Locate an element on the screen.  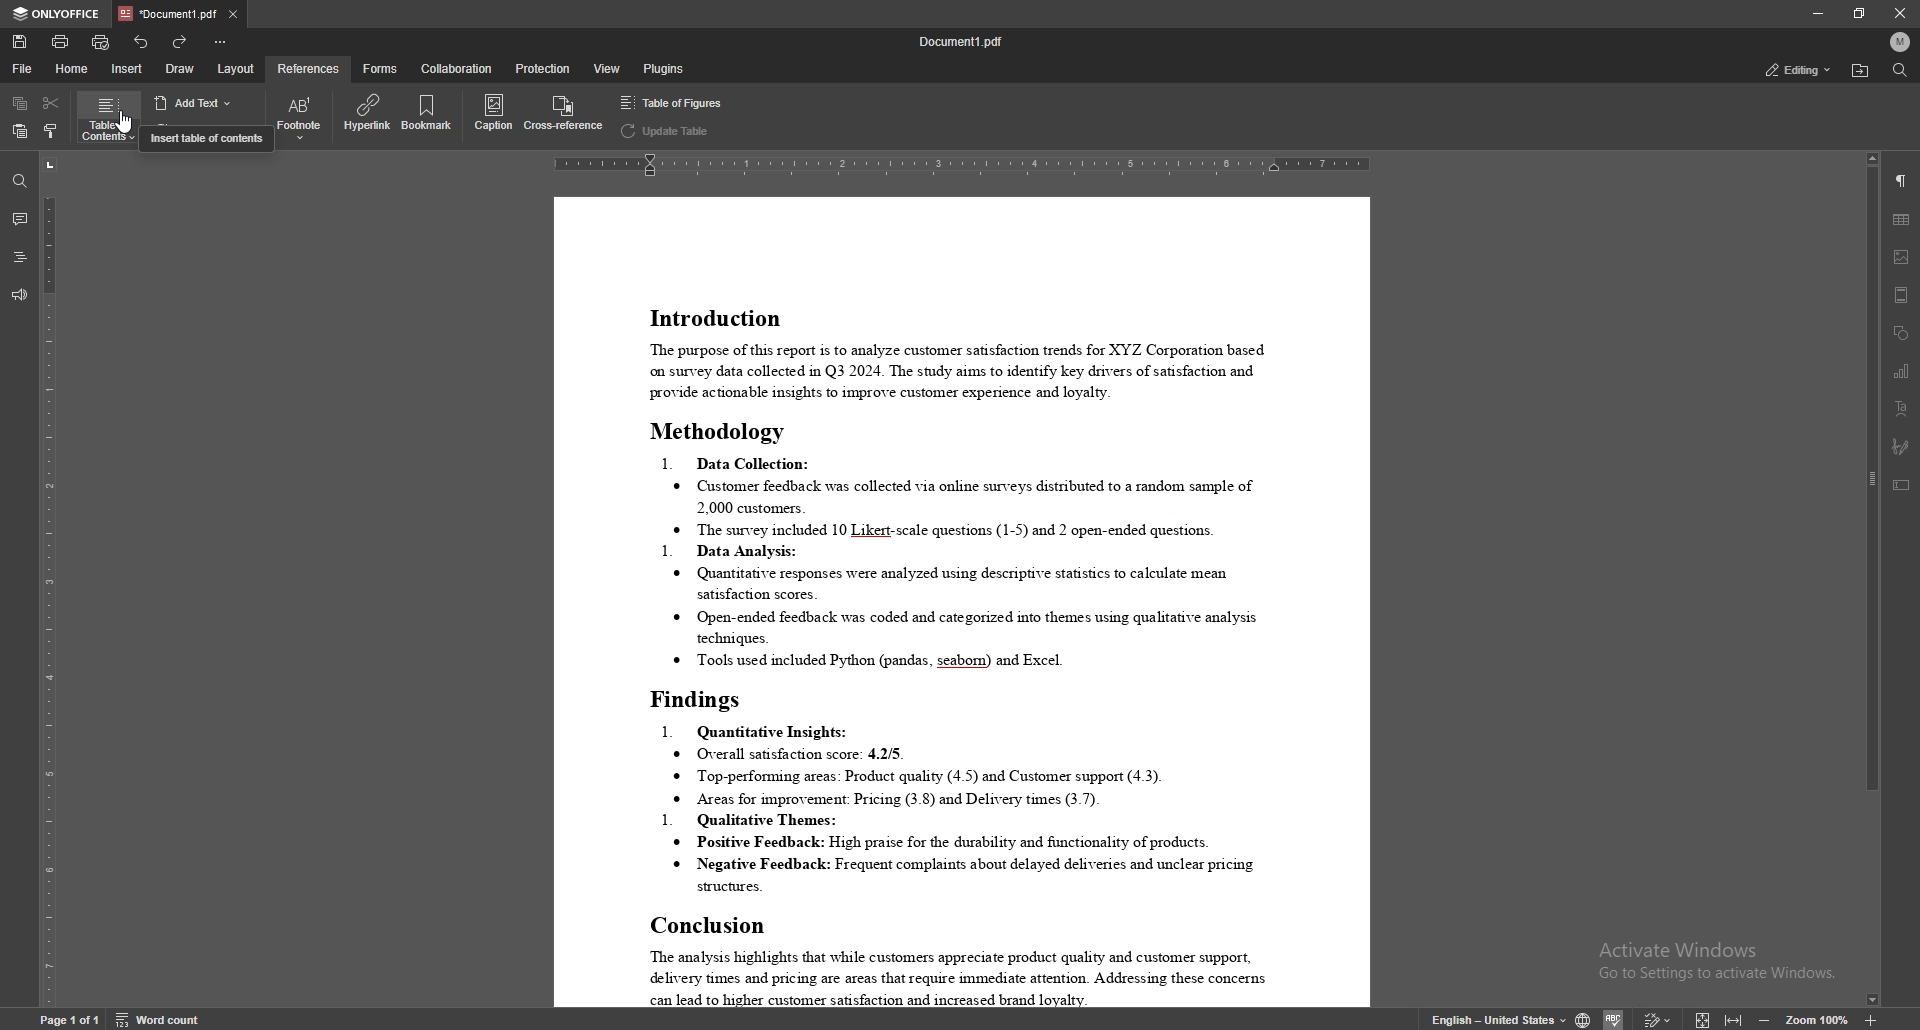
save is located at coordinates (20, 42).